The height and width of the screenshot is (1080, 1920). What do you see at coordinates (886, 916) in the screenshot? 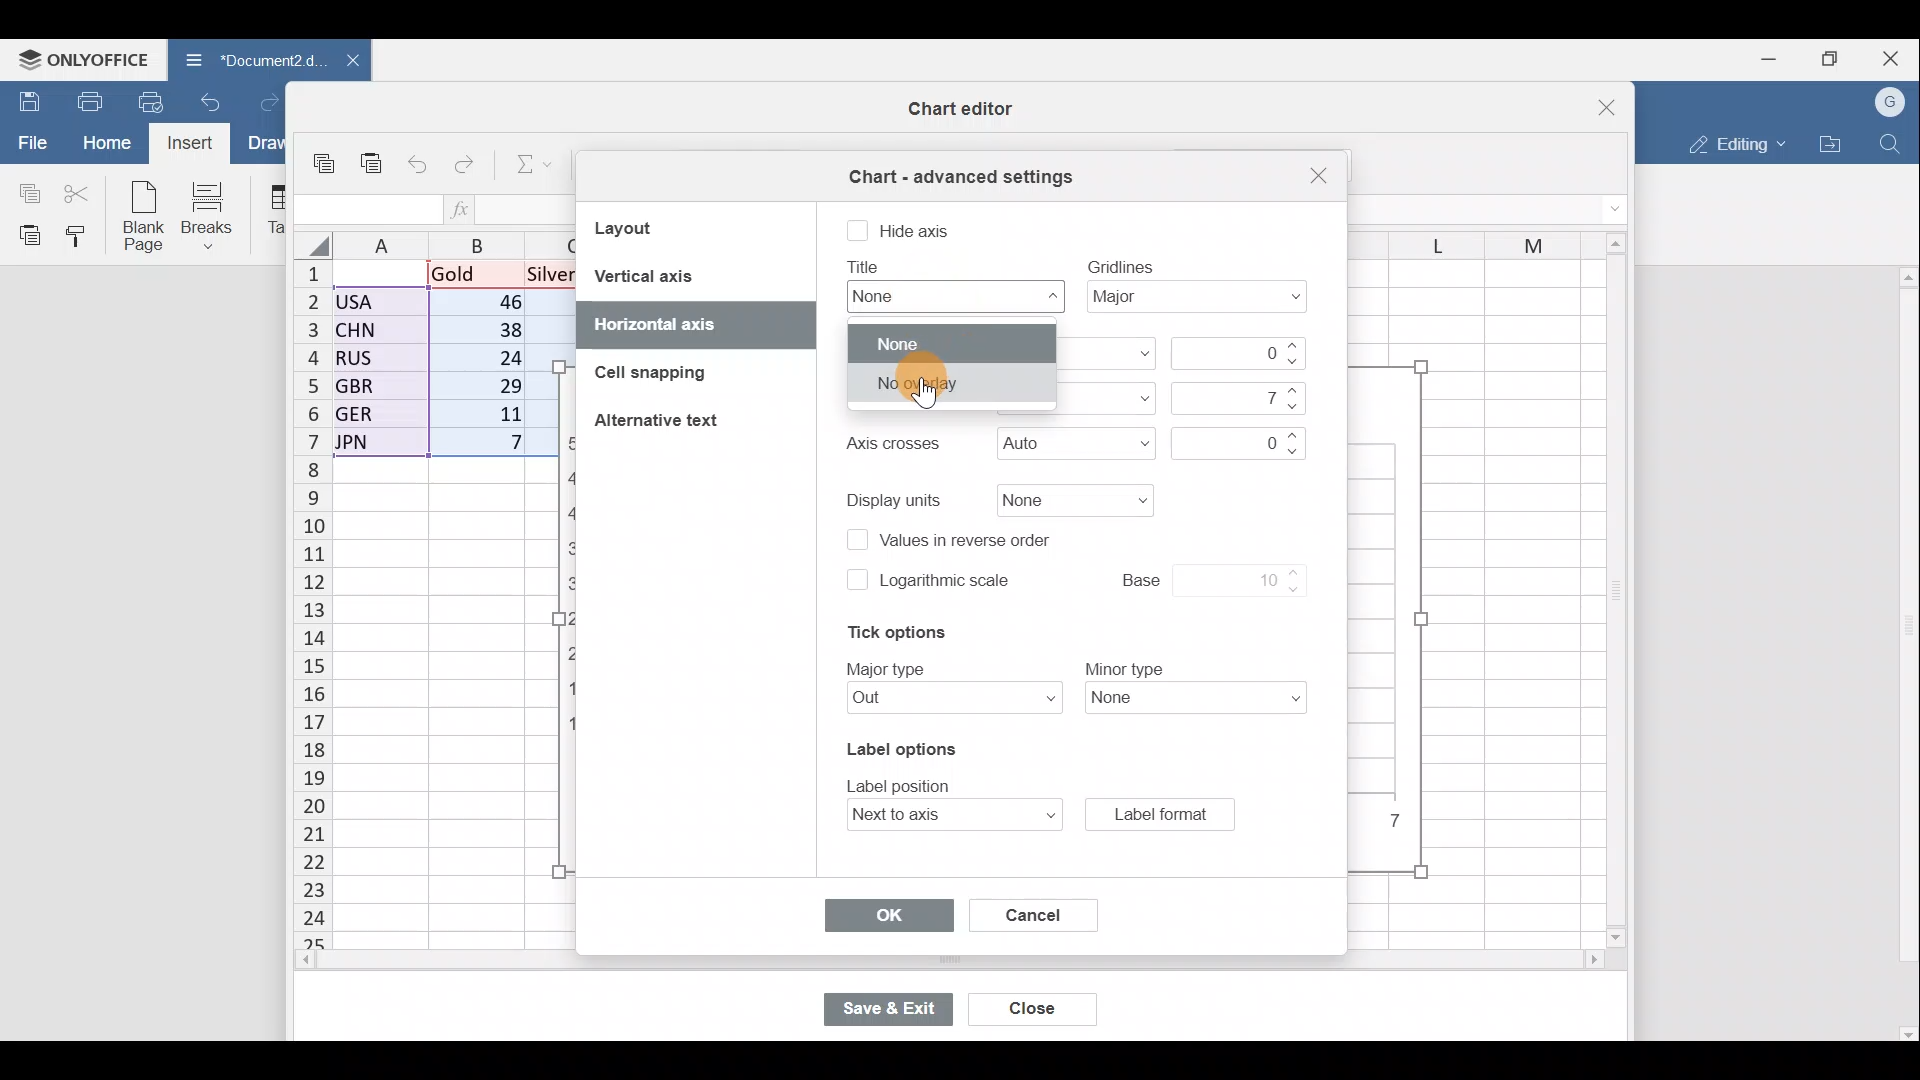
I see `OK` at bounding box center [886, 916].